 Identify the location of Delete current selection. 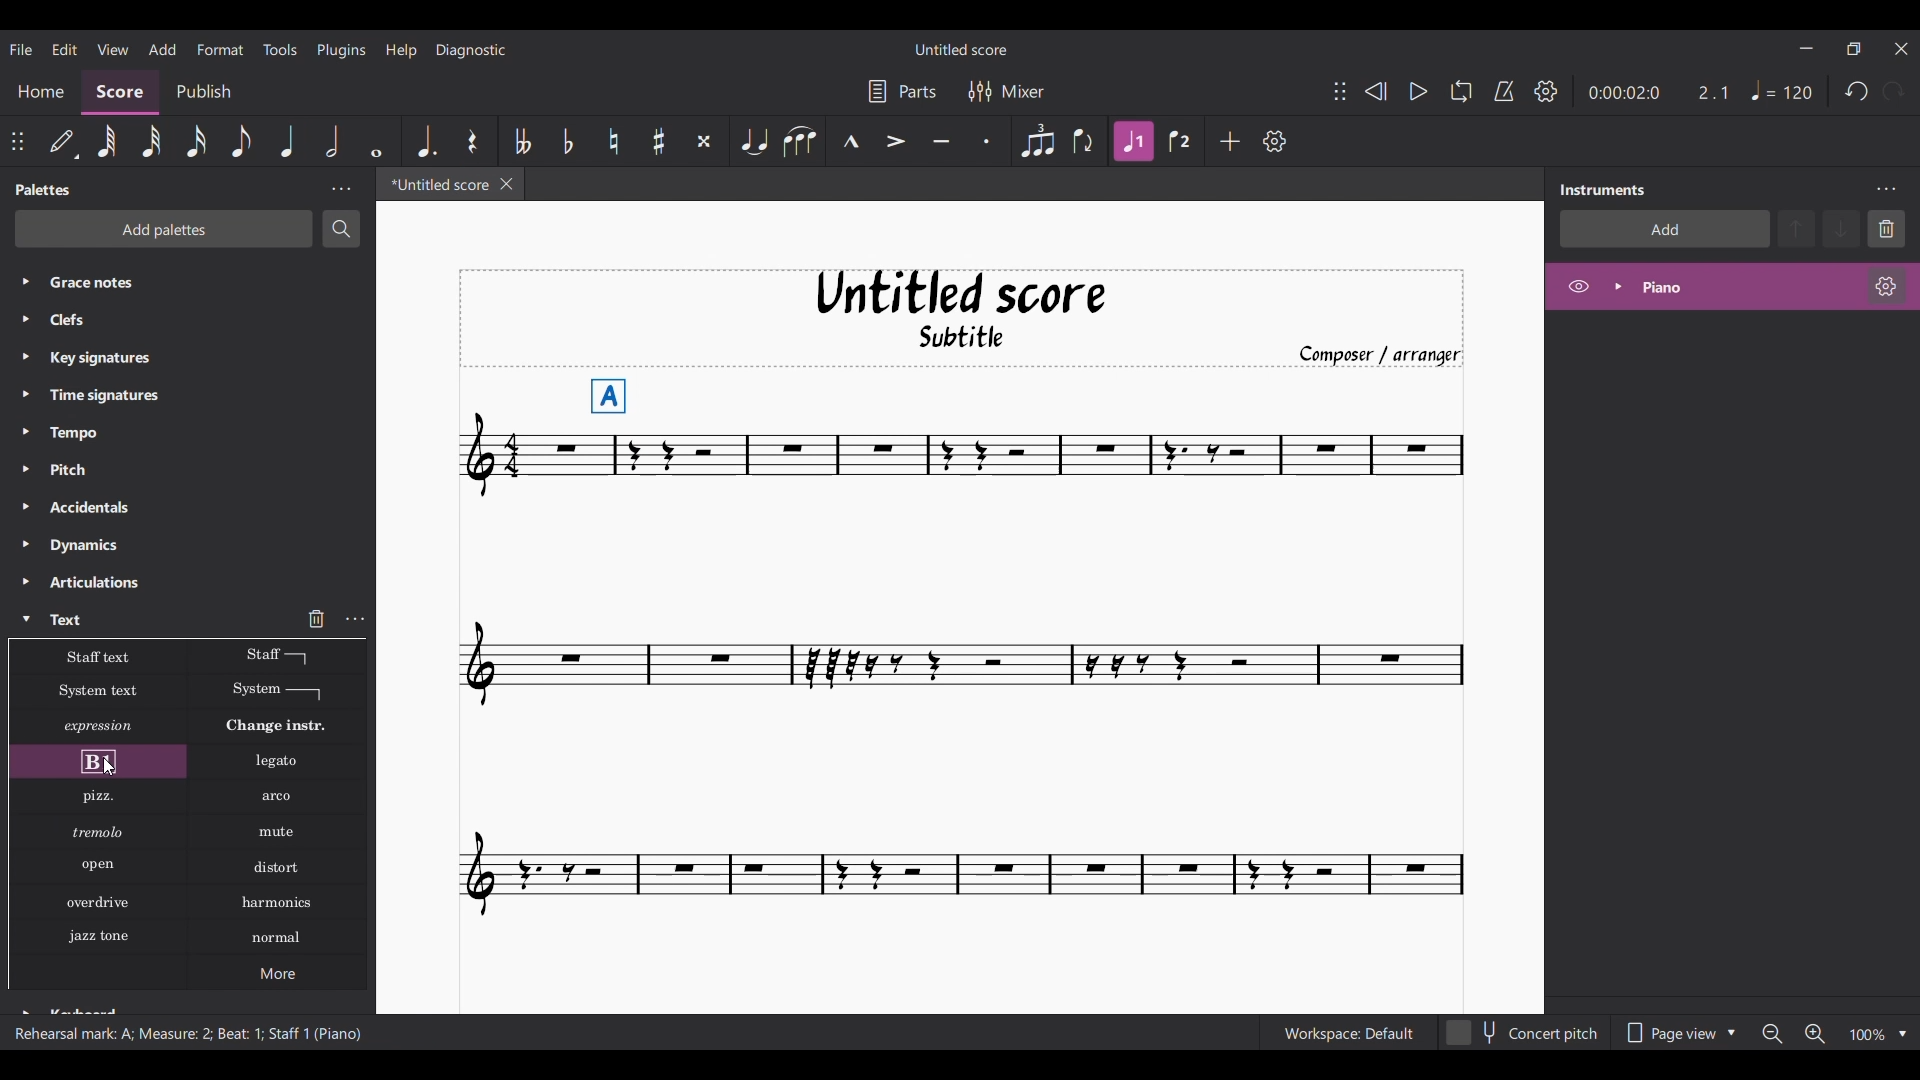
(316, 618).